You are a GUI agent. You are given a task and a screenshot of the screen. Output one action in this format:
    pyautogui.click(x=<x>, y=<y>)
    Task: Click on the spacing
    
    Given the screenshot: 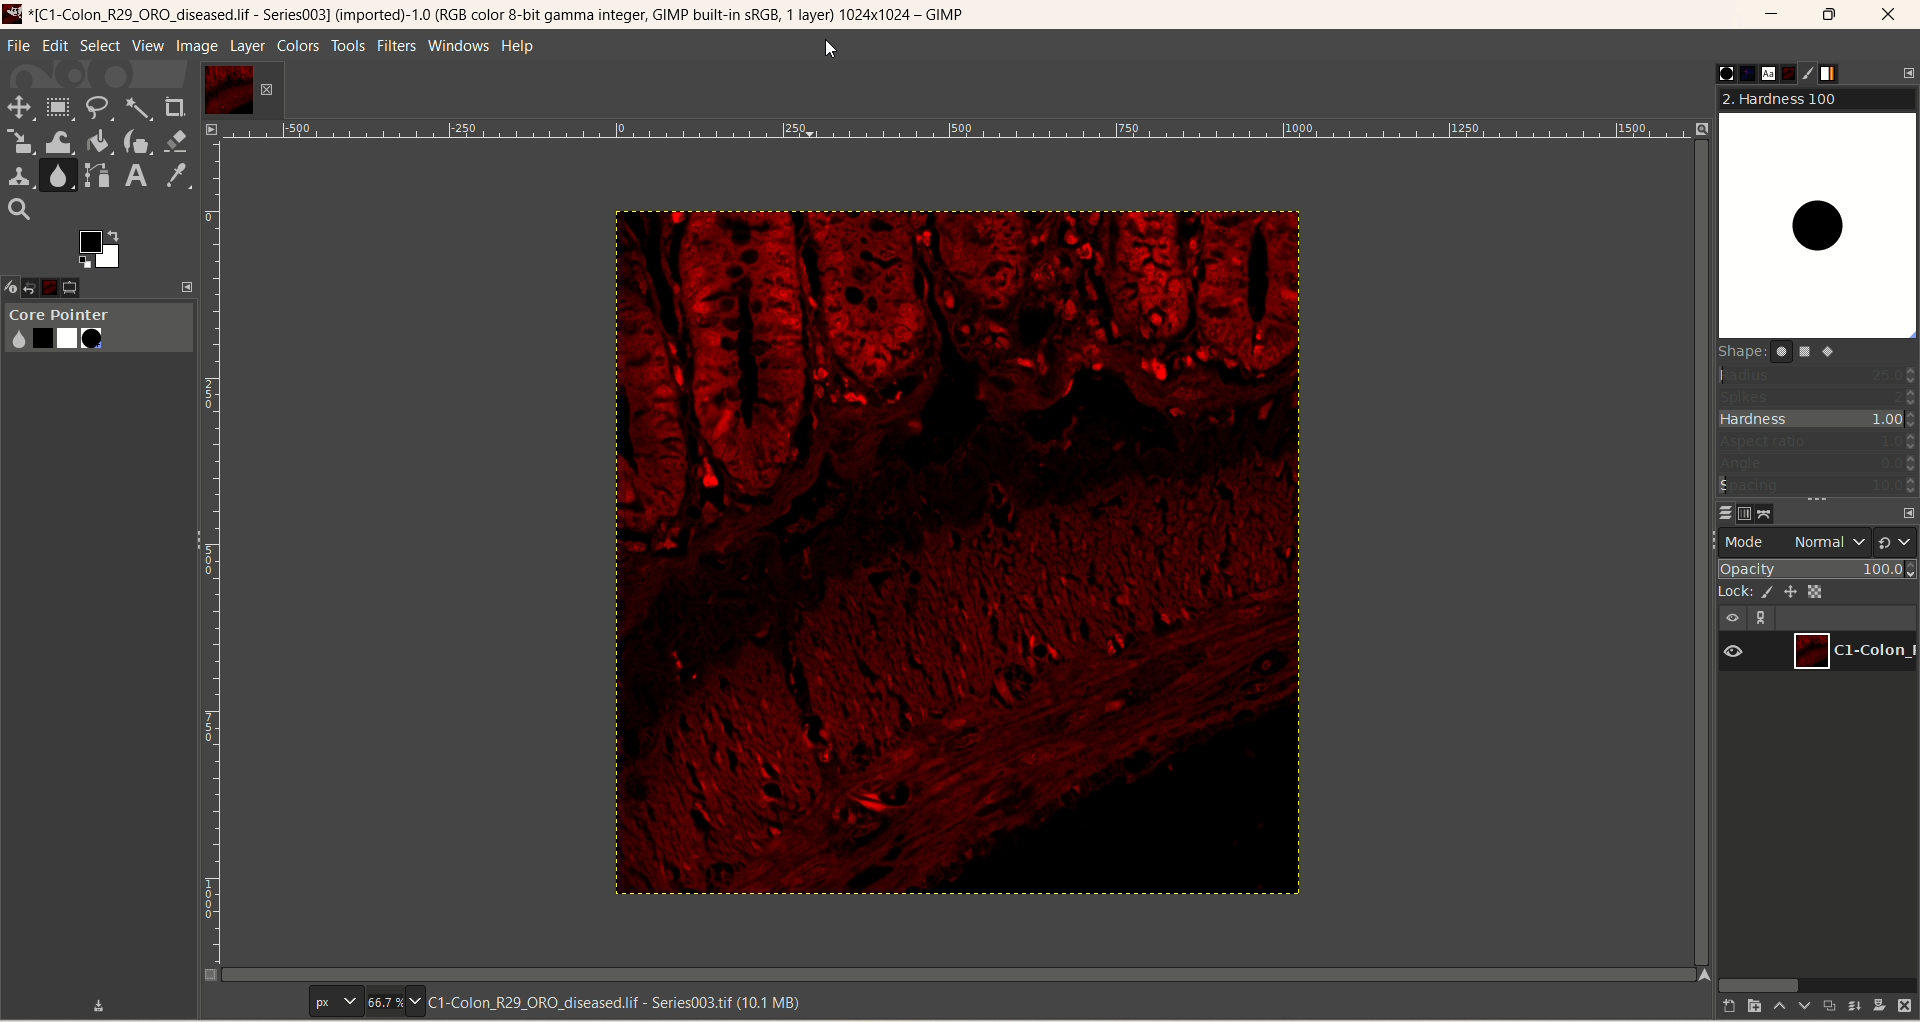 What is the action you would take?
    pyautogui.click(x=1818, y=486)
    